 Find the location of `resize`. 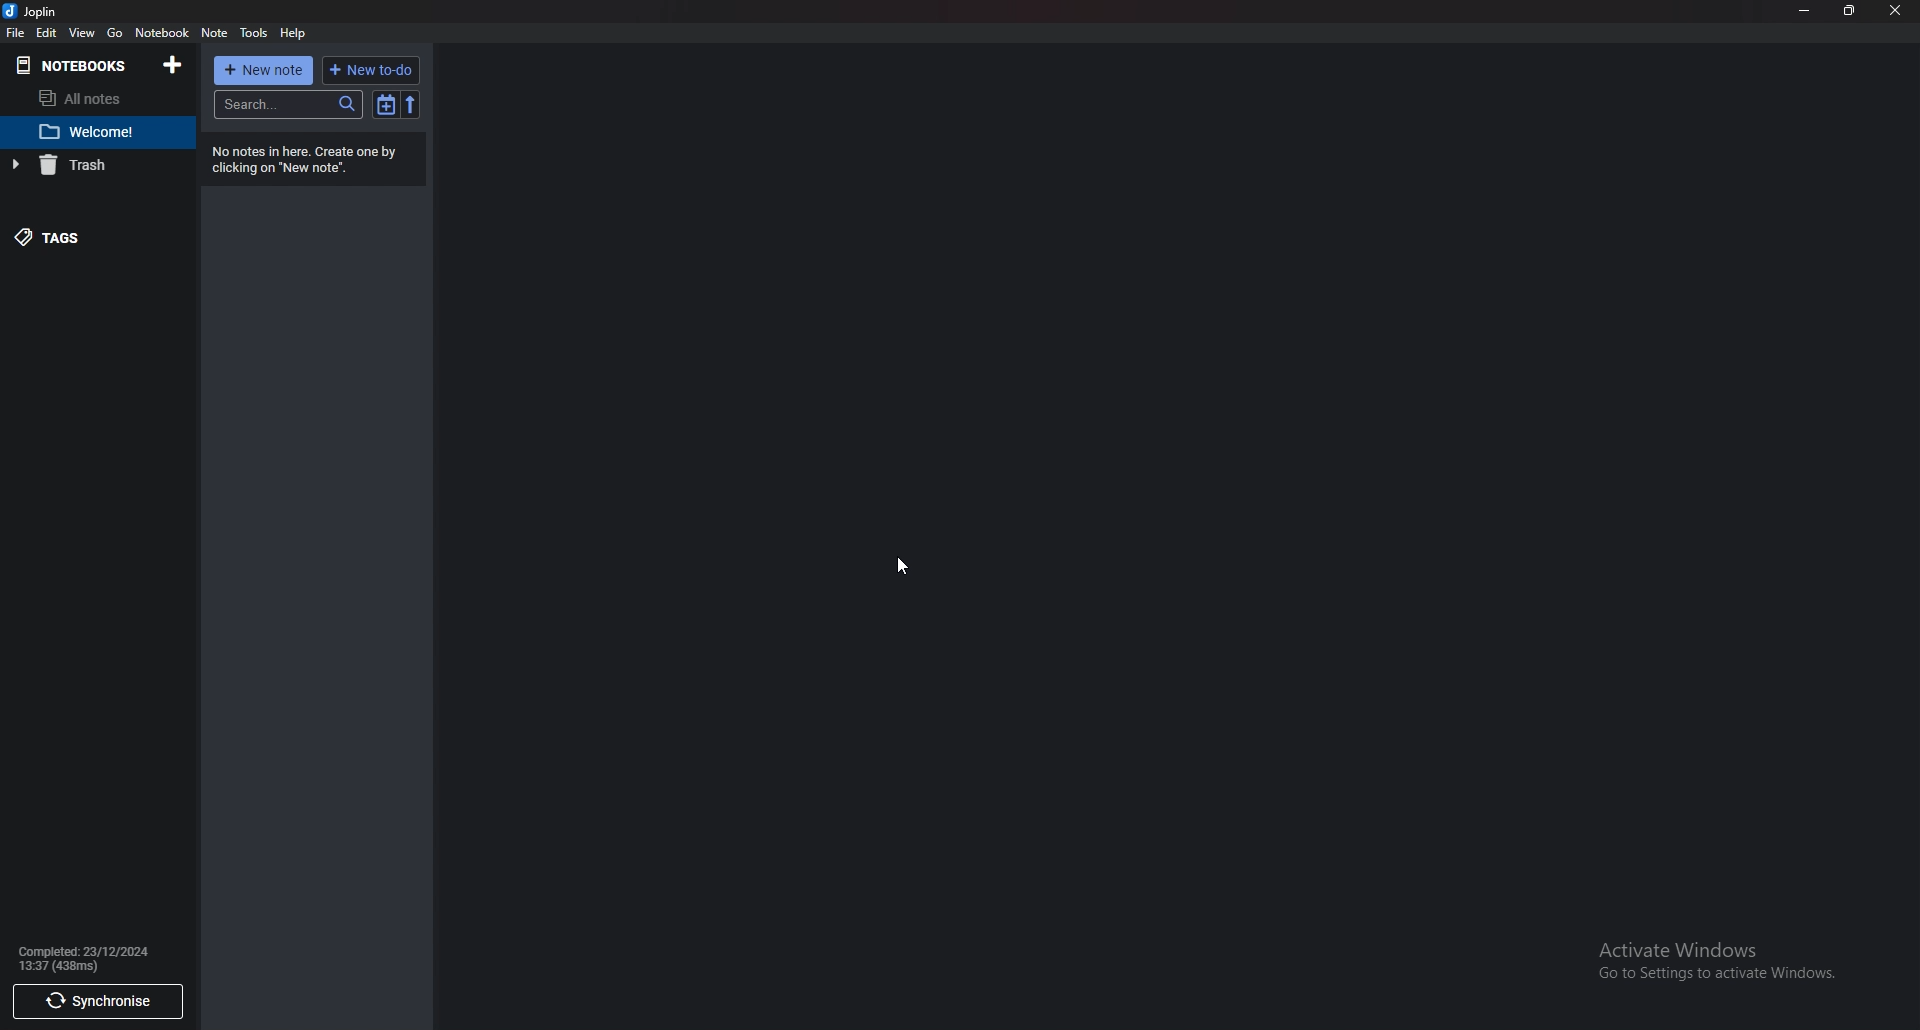

resize is located at coordinates (1849, 11).